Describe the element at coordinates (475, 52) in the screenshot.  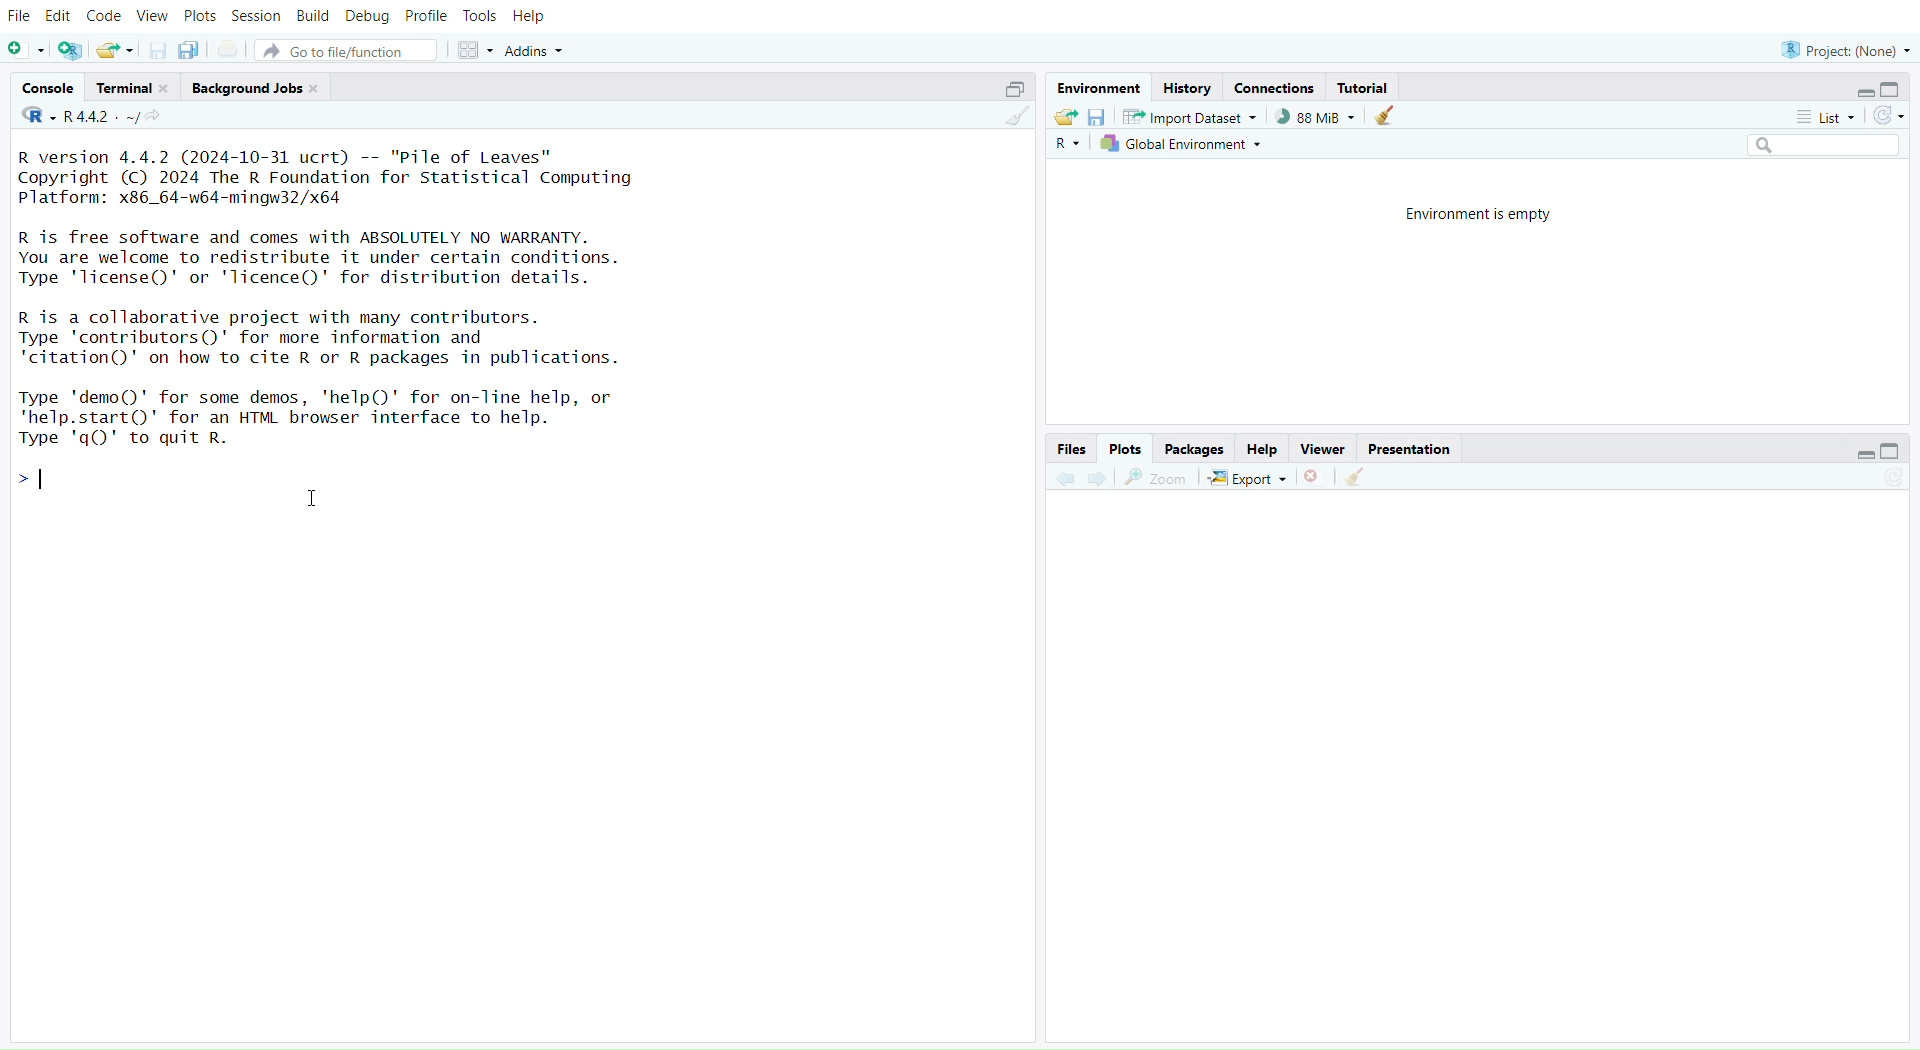
I see `workspace panes` at that location.